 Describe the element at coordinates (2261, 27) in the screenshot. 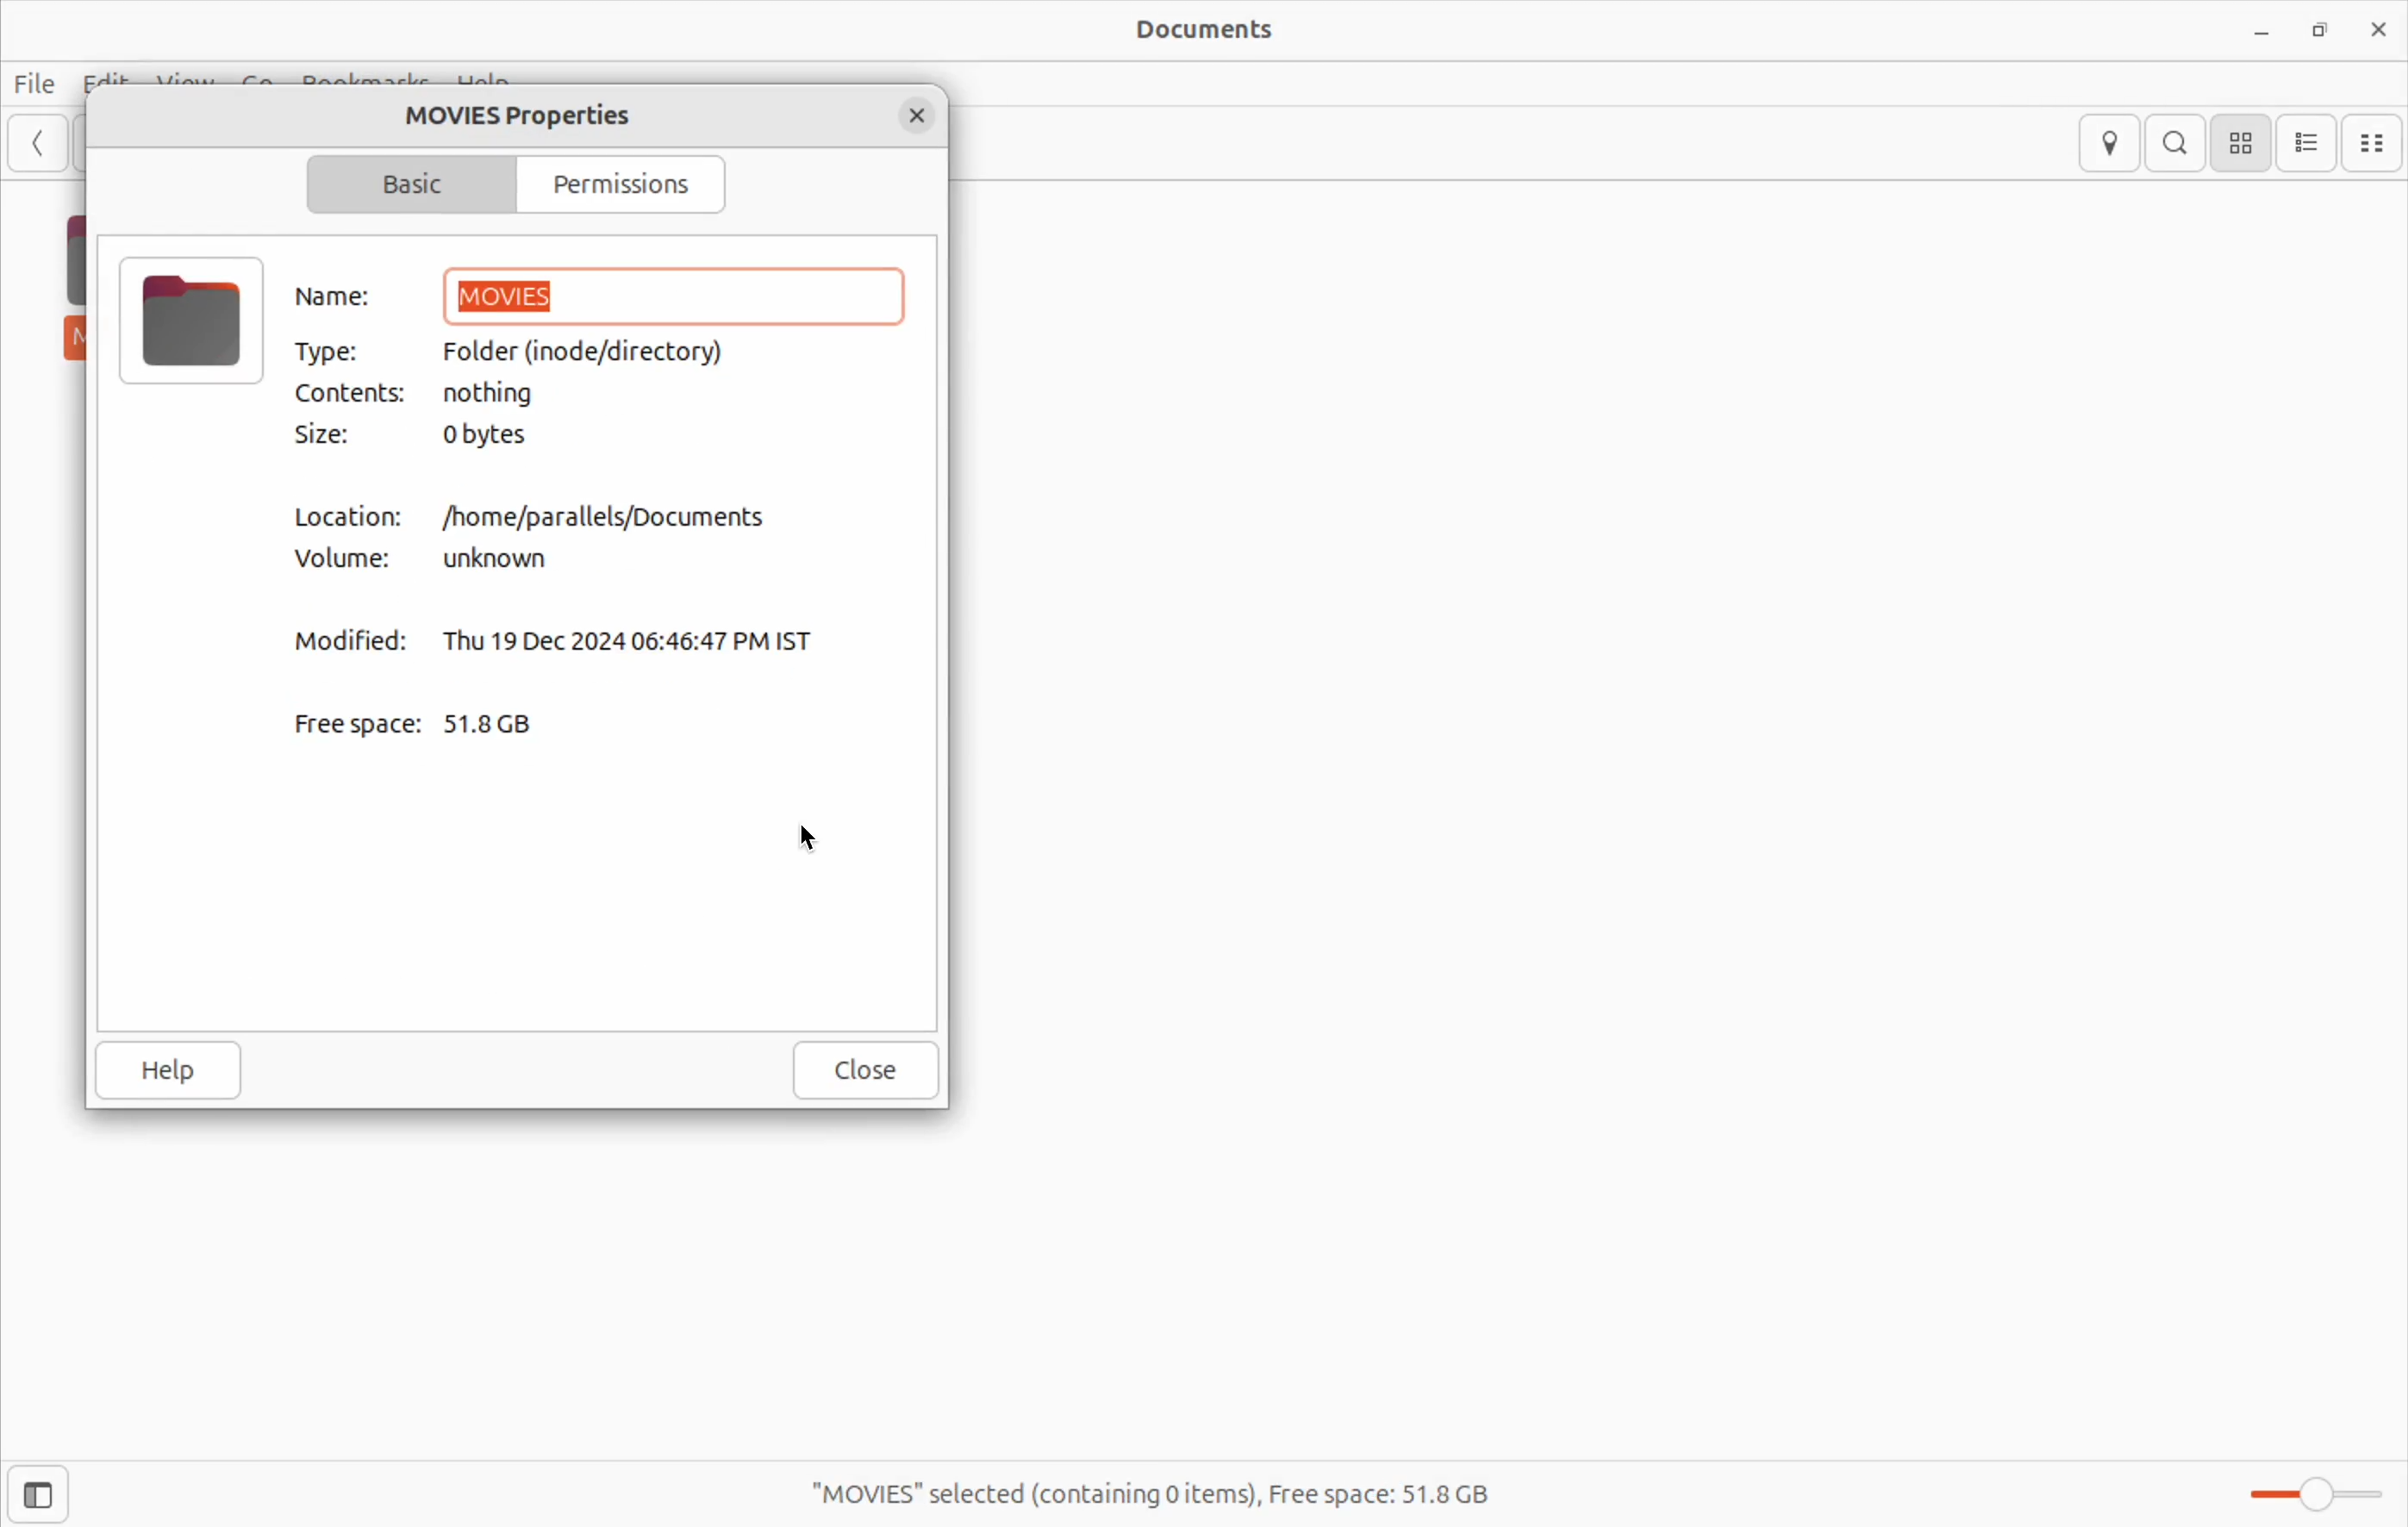

I see `minimize` at that location.